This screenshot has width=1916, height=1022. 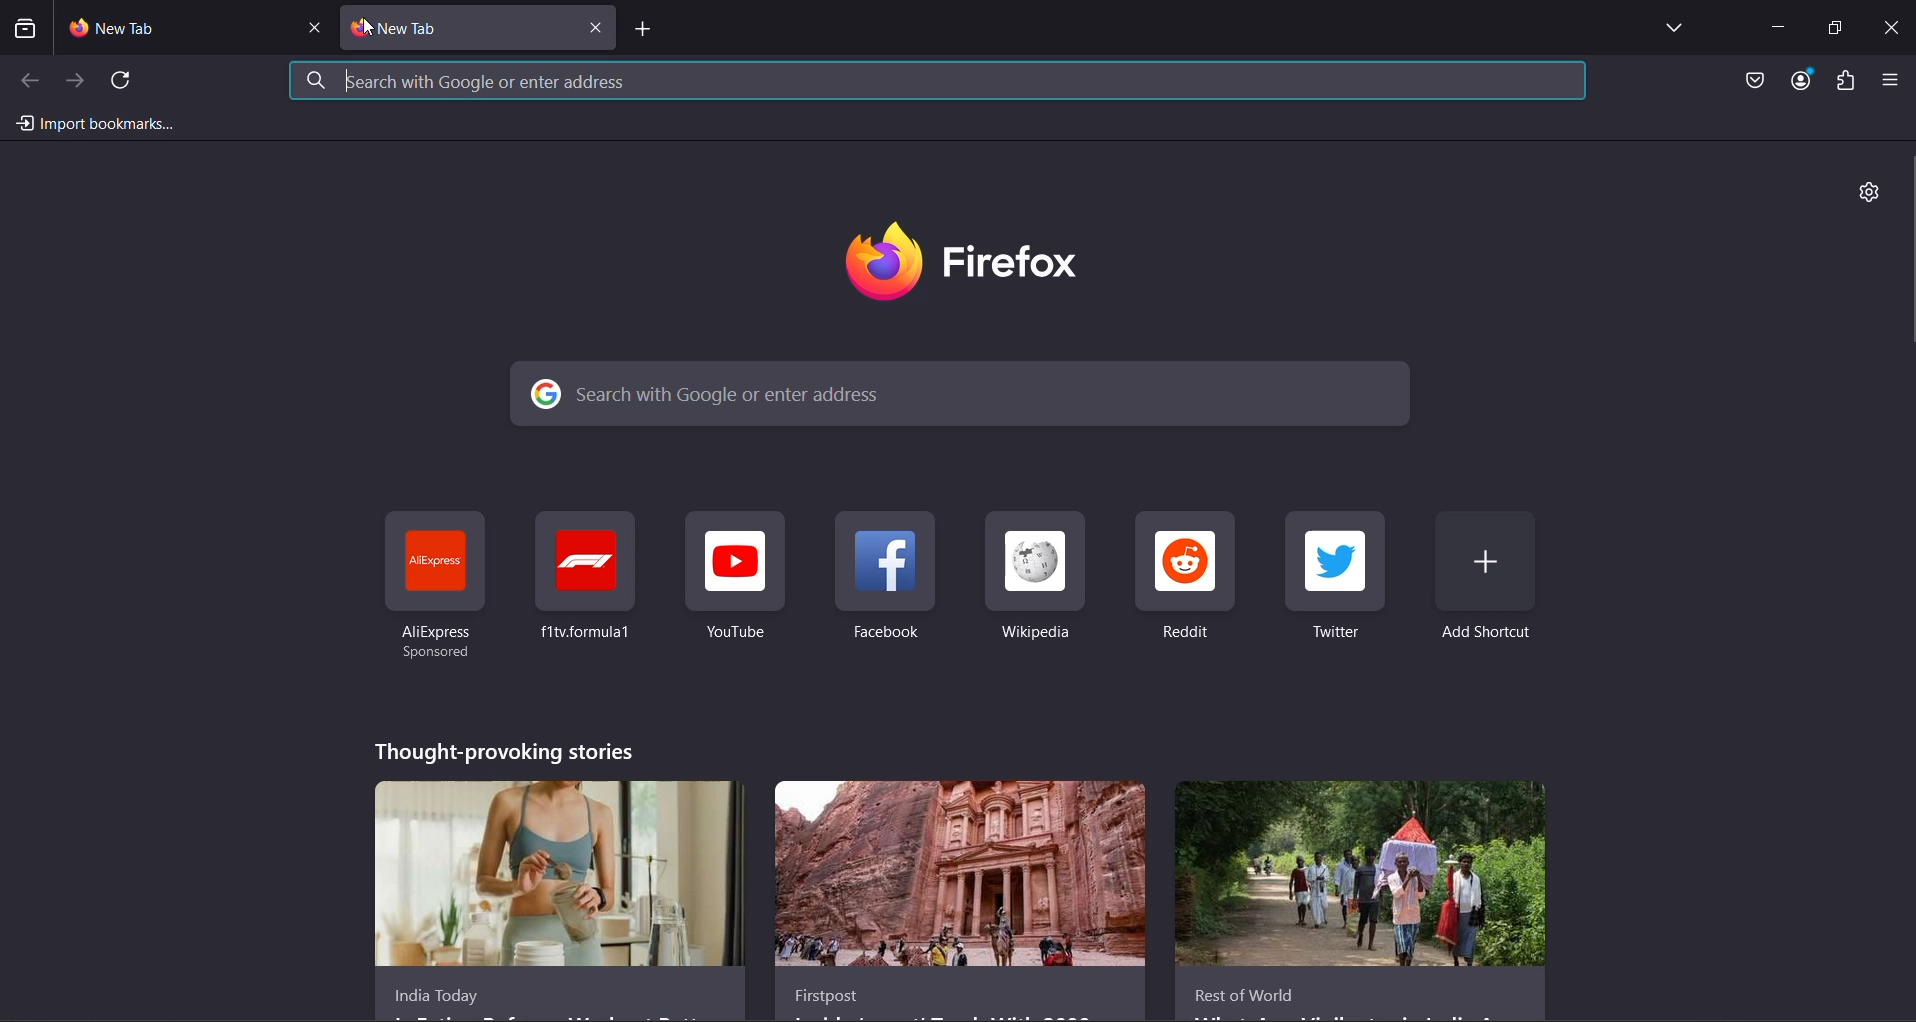 I want to click on previous page, so click(x=28, y=81).